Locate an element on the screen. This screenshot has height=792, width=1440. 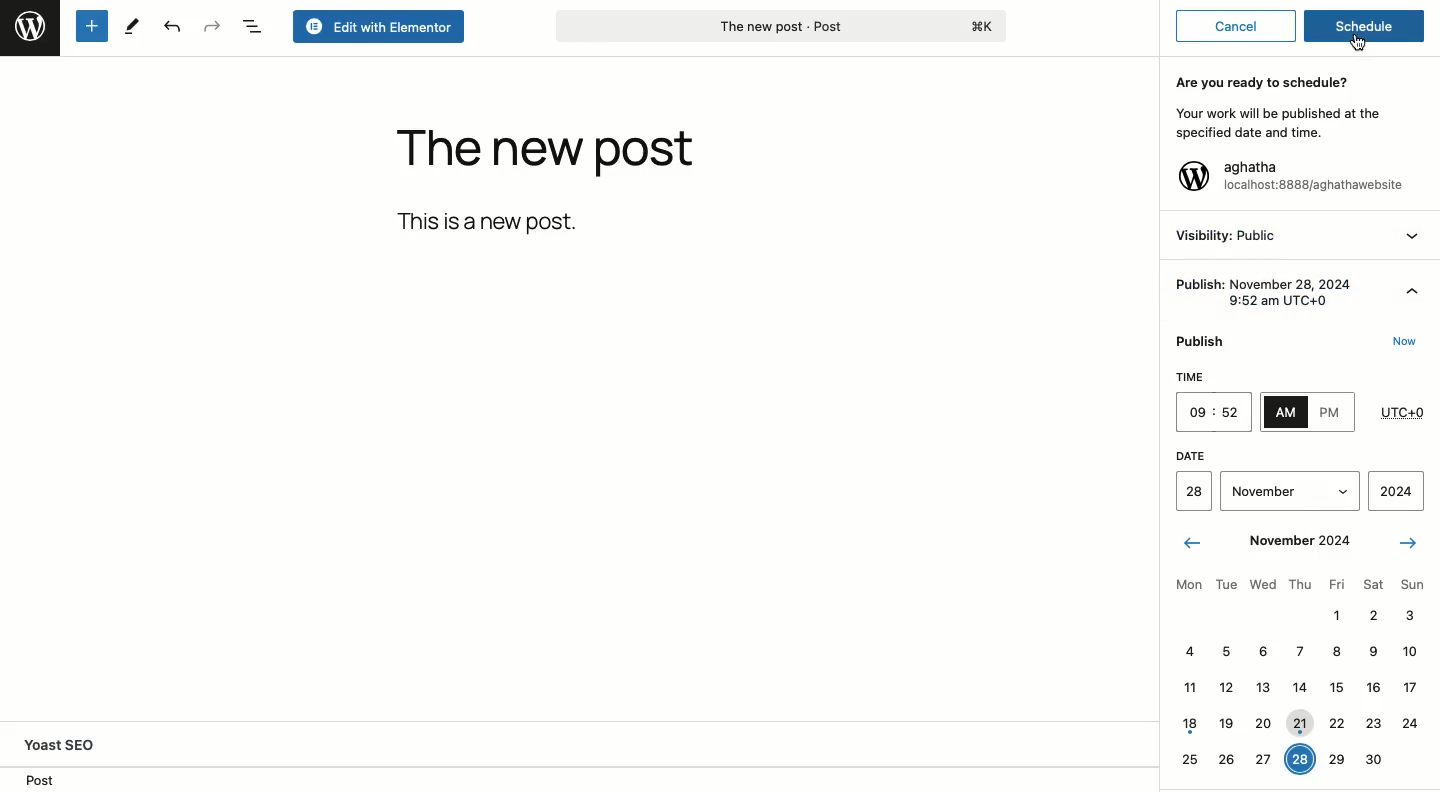
Add new block is located at coordinates (92, 26).